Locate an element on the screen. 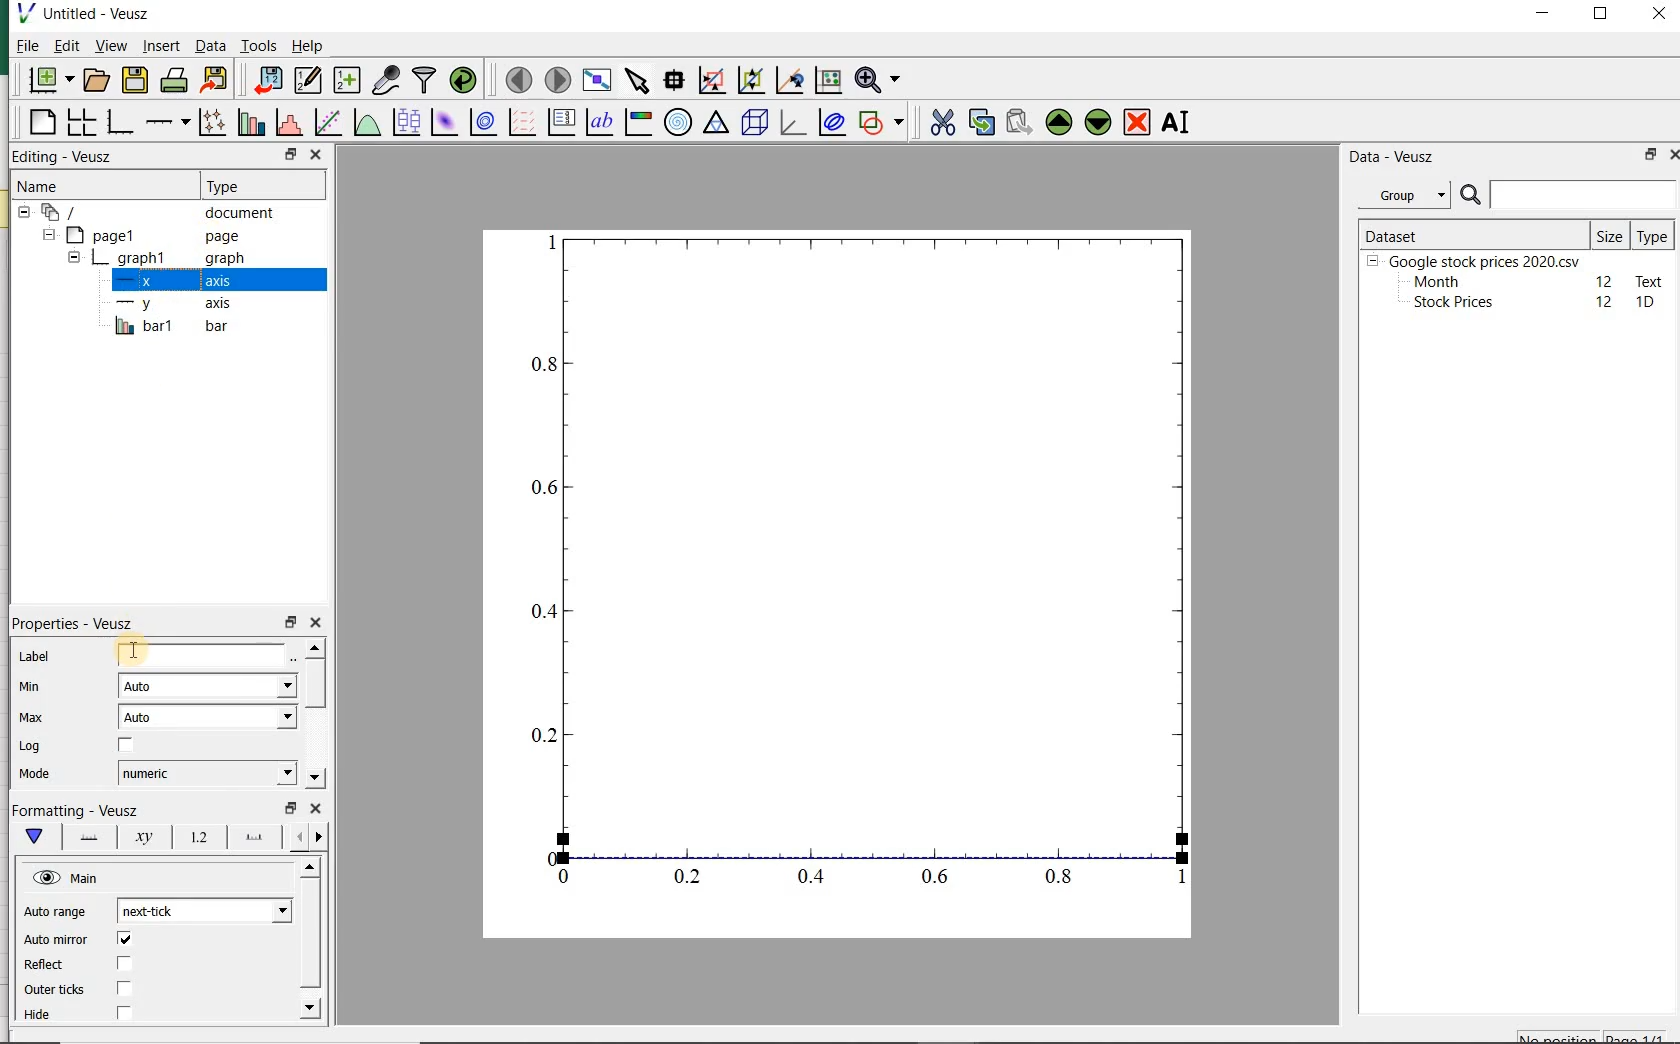 The image size is (1680, 1044). close  is located at coordinates (1679, 155).